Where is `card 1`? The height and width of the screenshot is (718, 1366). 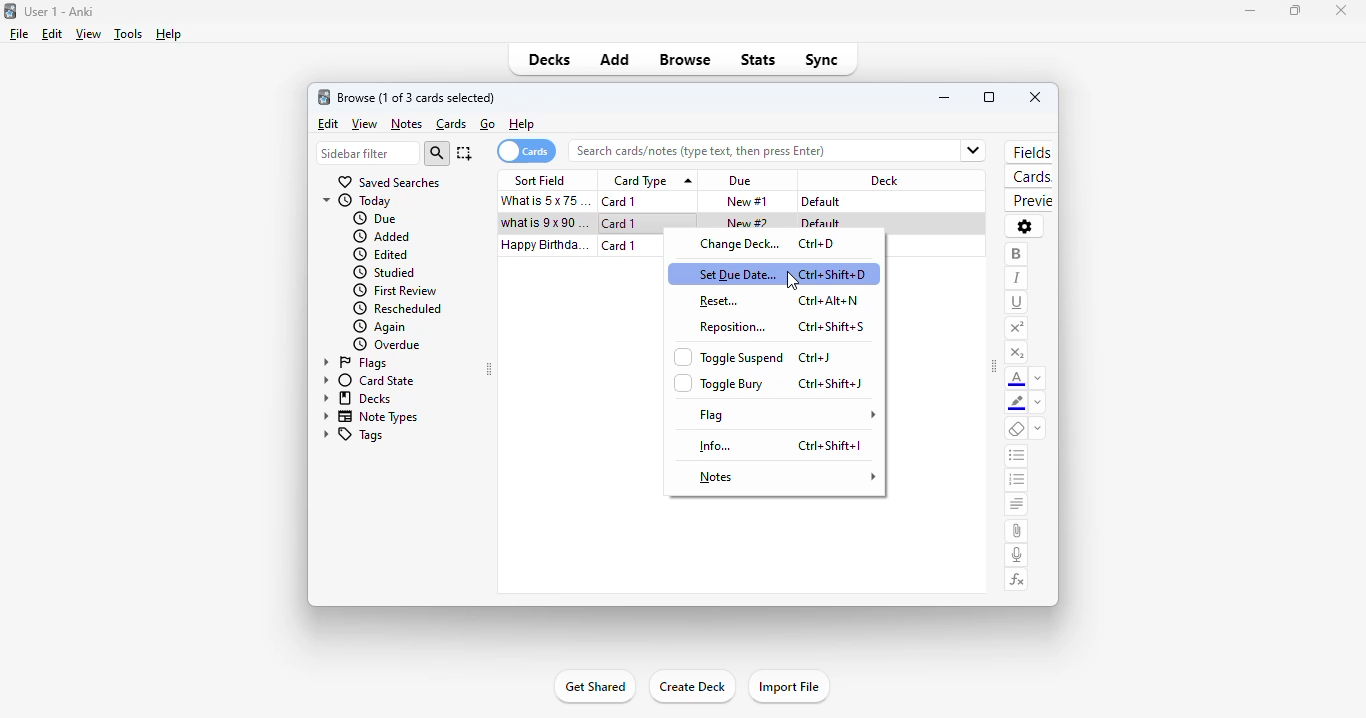
card 1 is located at coordinates (621, 202).